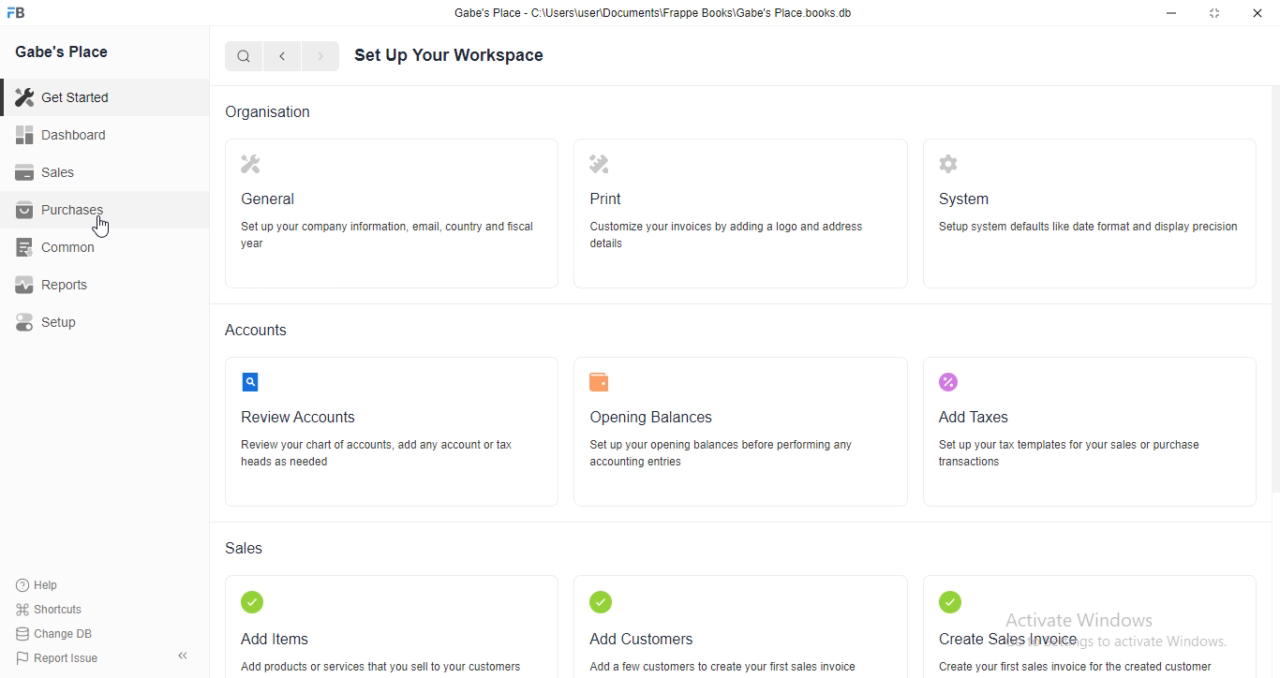 The image size is (1280, 678). I want to click on Report Issue, so click(52, 658).